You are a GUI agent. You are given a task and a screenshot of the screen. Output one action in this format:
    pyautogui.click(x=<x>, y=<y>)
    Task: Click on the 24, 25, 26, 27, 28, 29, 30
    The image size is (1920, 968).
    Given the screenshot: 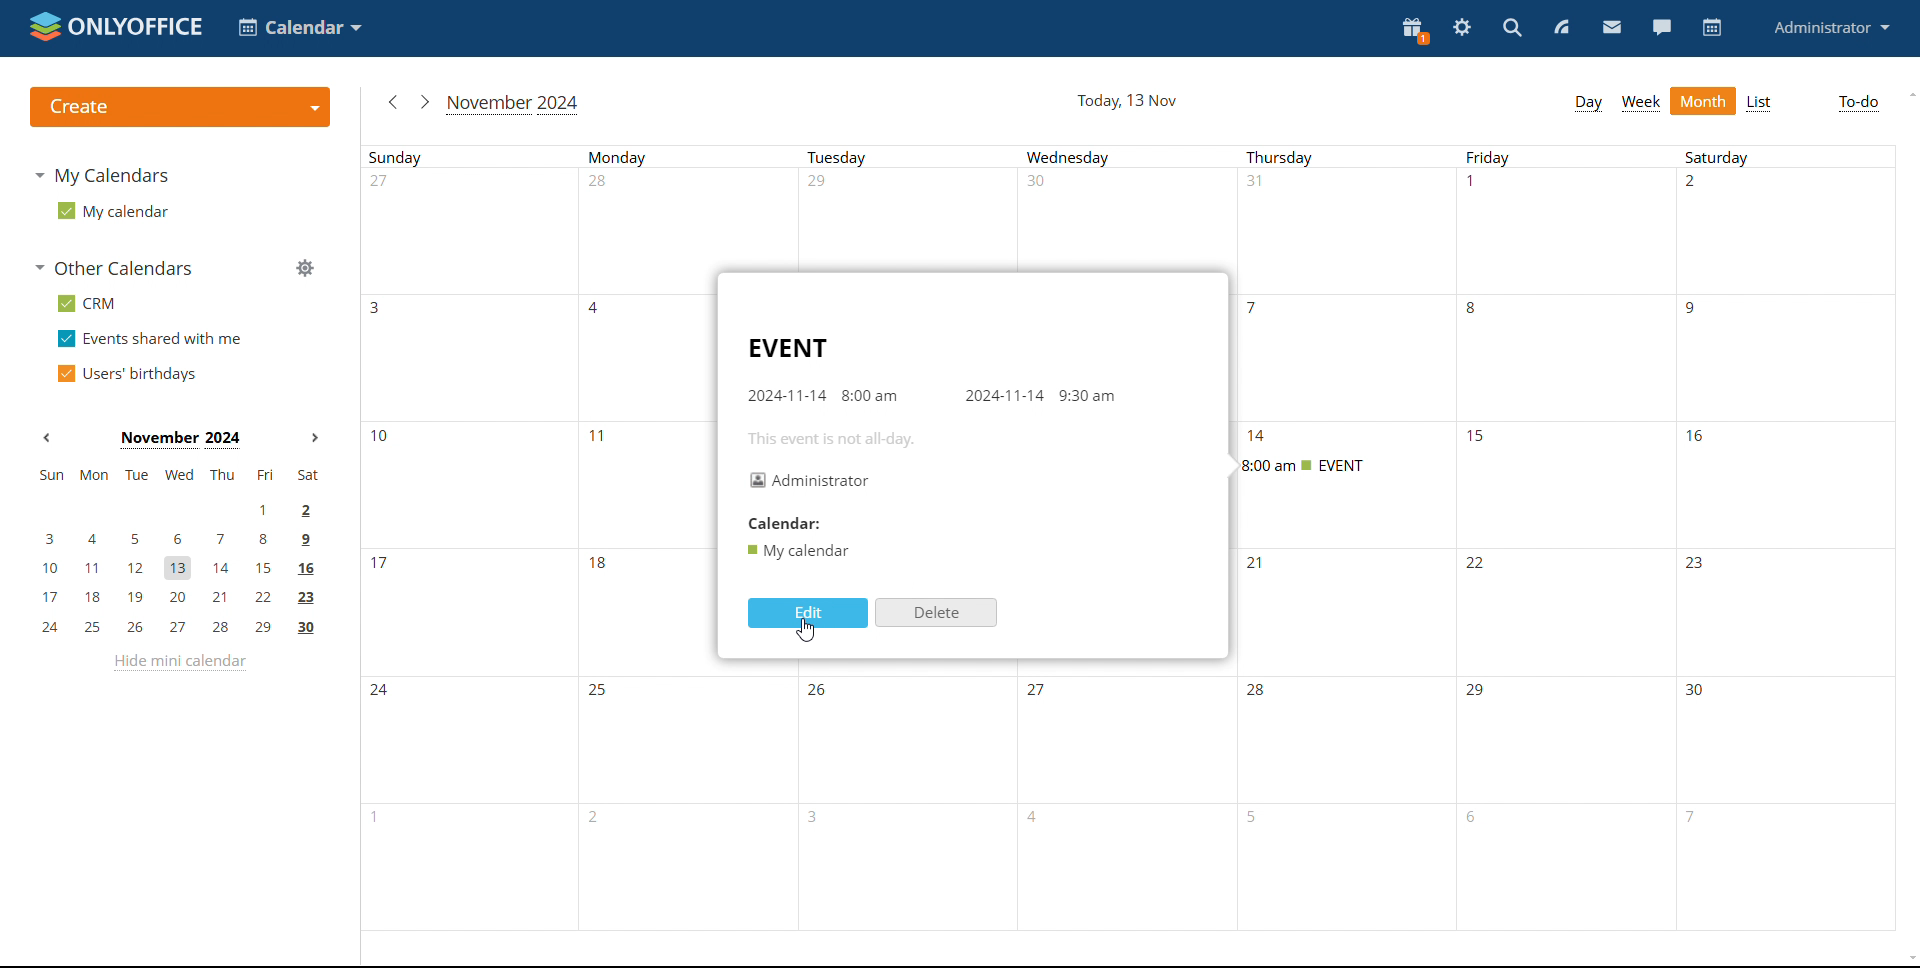 What is the action you would take?
    pyautogui.click(x=179, y=629)
    